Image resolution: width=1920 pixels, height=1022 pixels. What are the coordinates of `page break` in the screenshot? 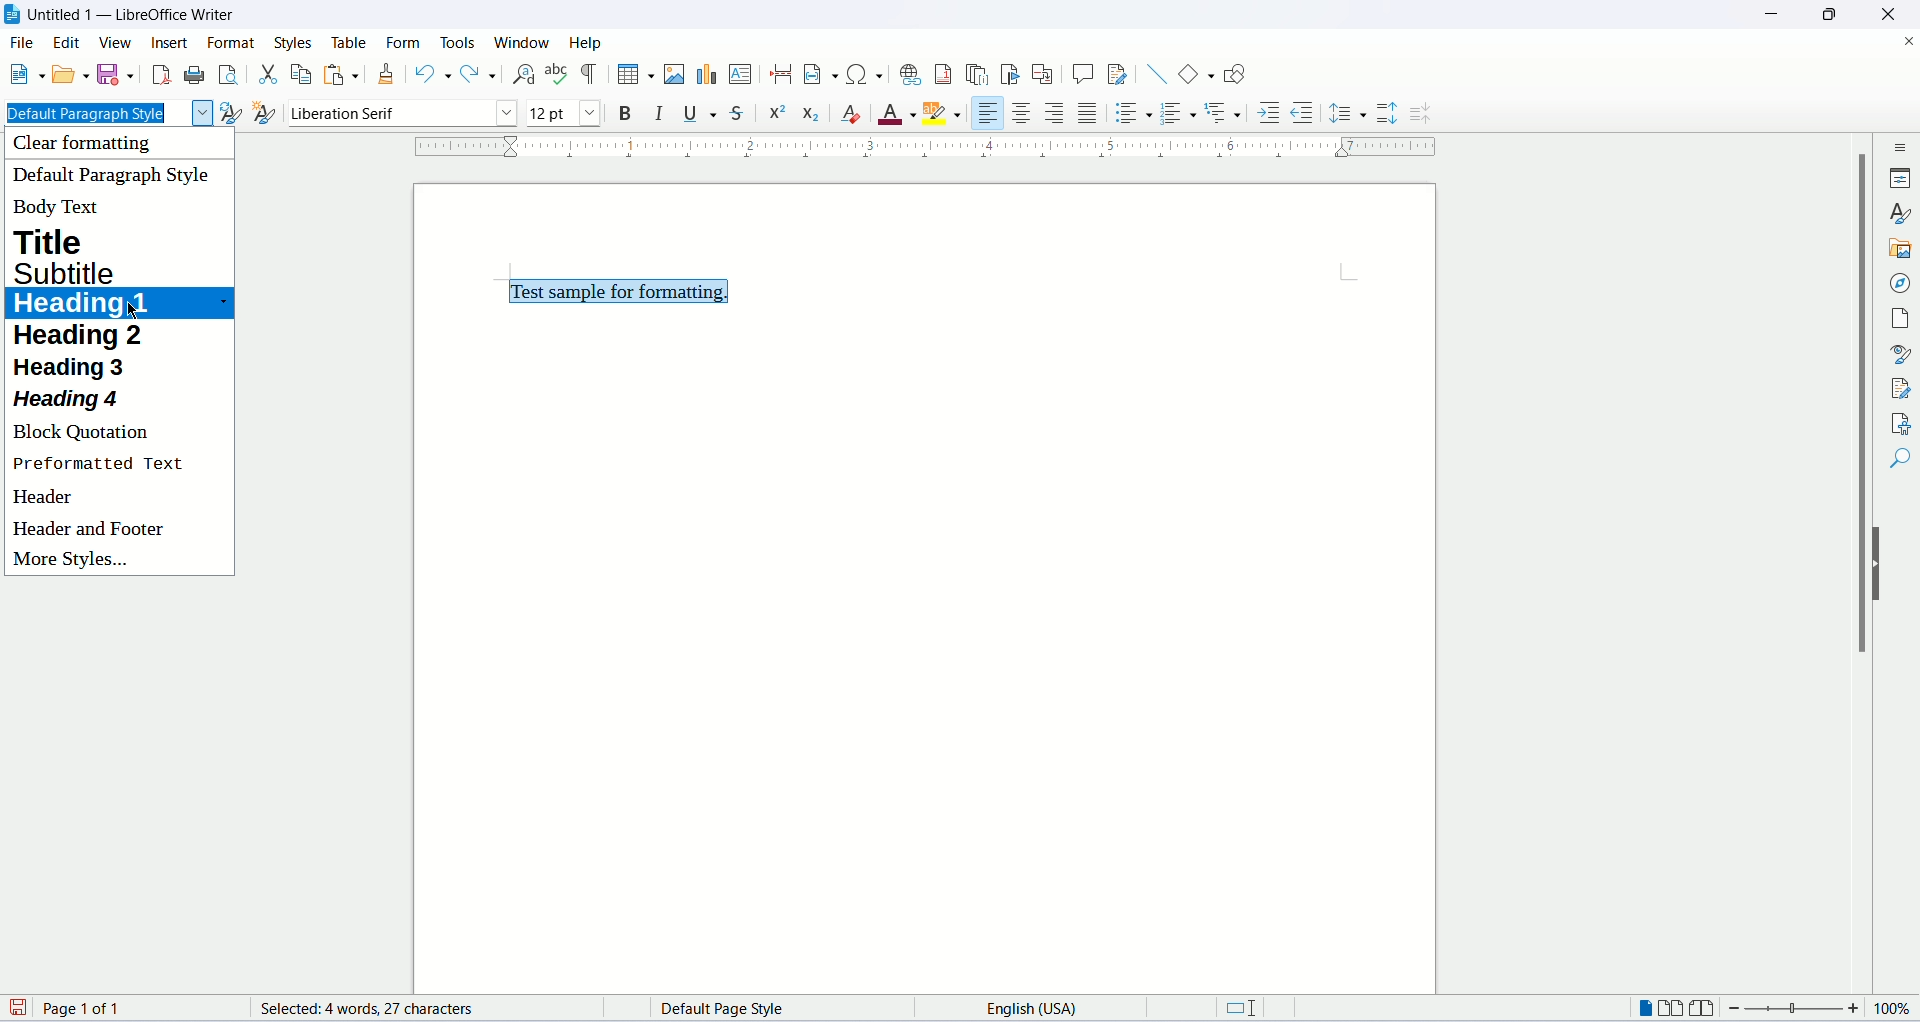 It's located at (781, 75).